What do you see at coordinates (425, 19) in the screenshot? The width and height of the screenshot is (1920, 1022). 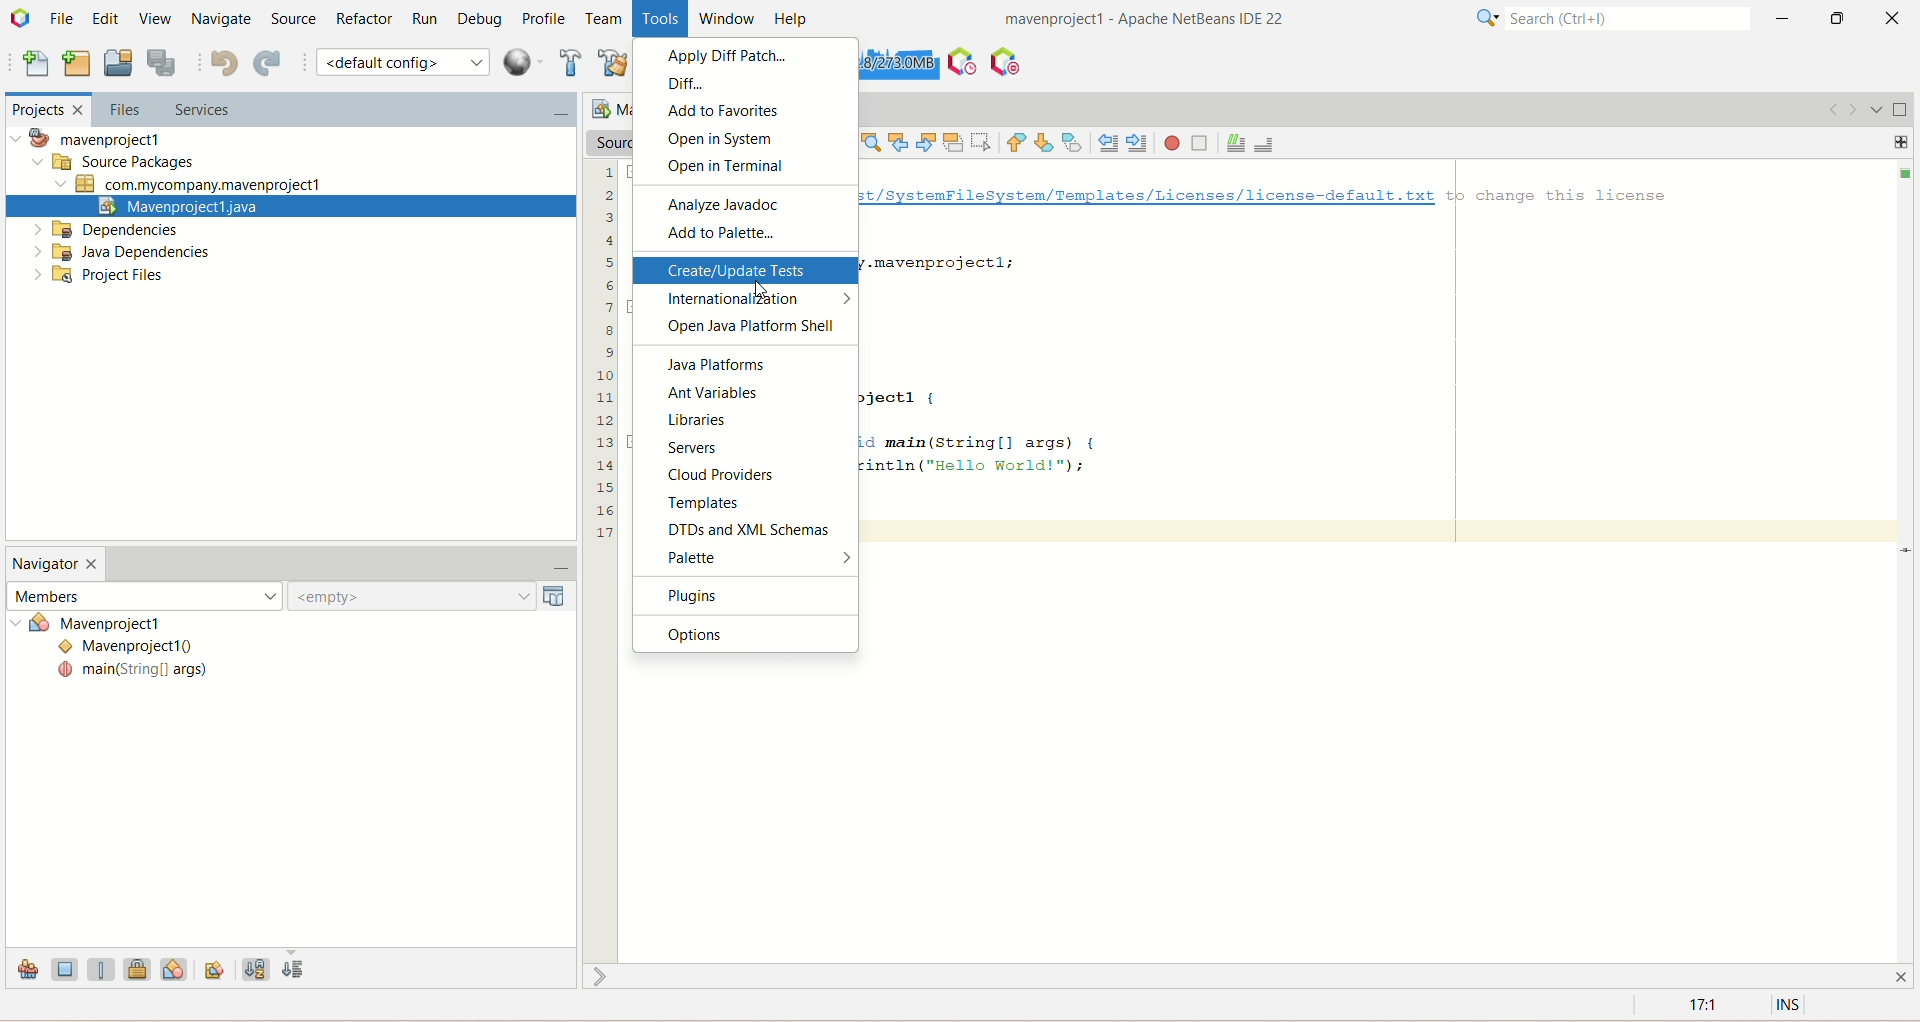 I see `run` at bounding box center [425, 19].